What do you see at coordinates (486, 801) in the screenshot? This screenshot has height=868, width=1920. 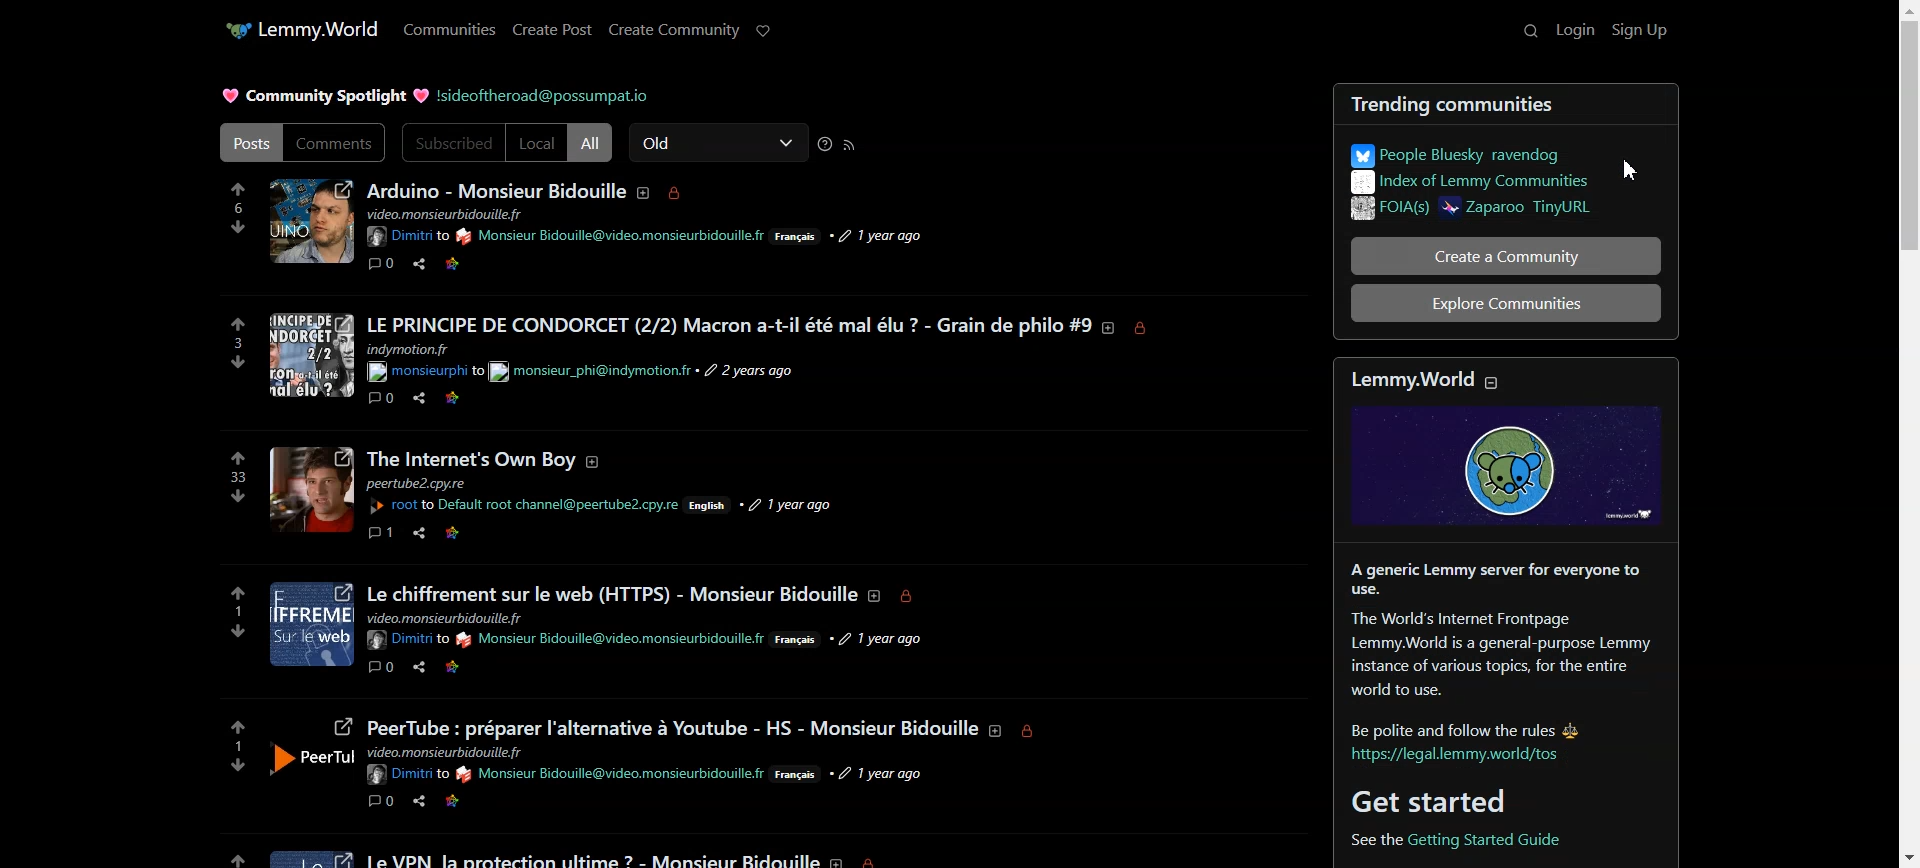 I see `save` at bounding box center [486, 801].